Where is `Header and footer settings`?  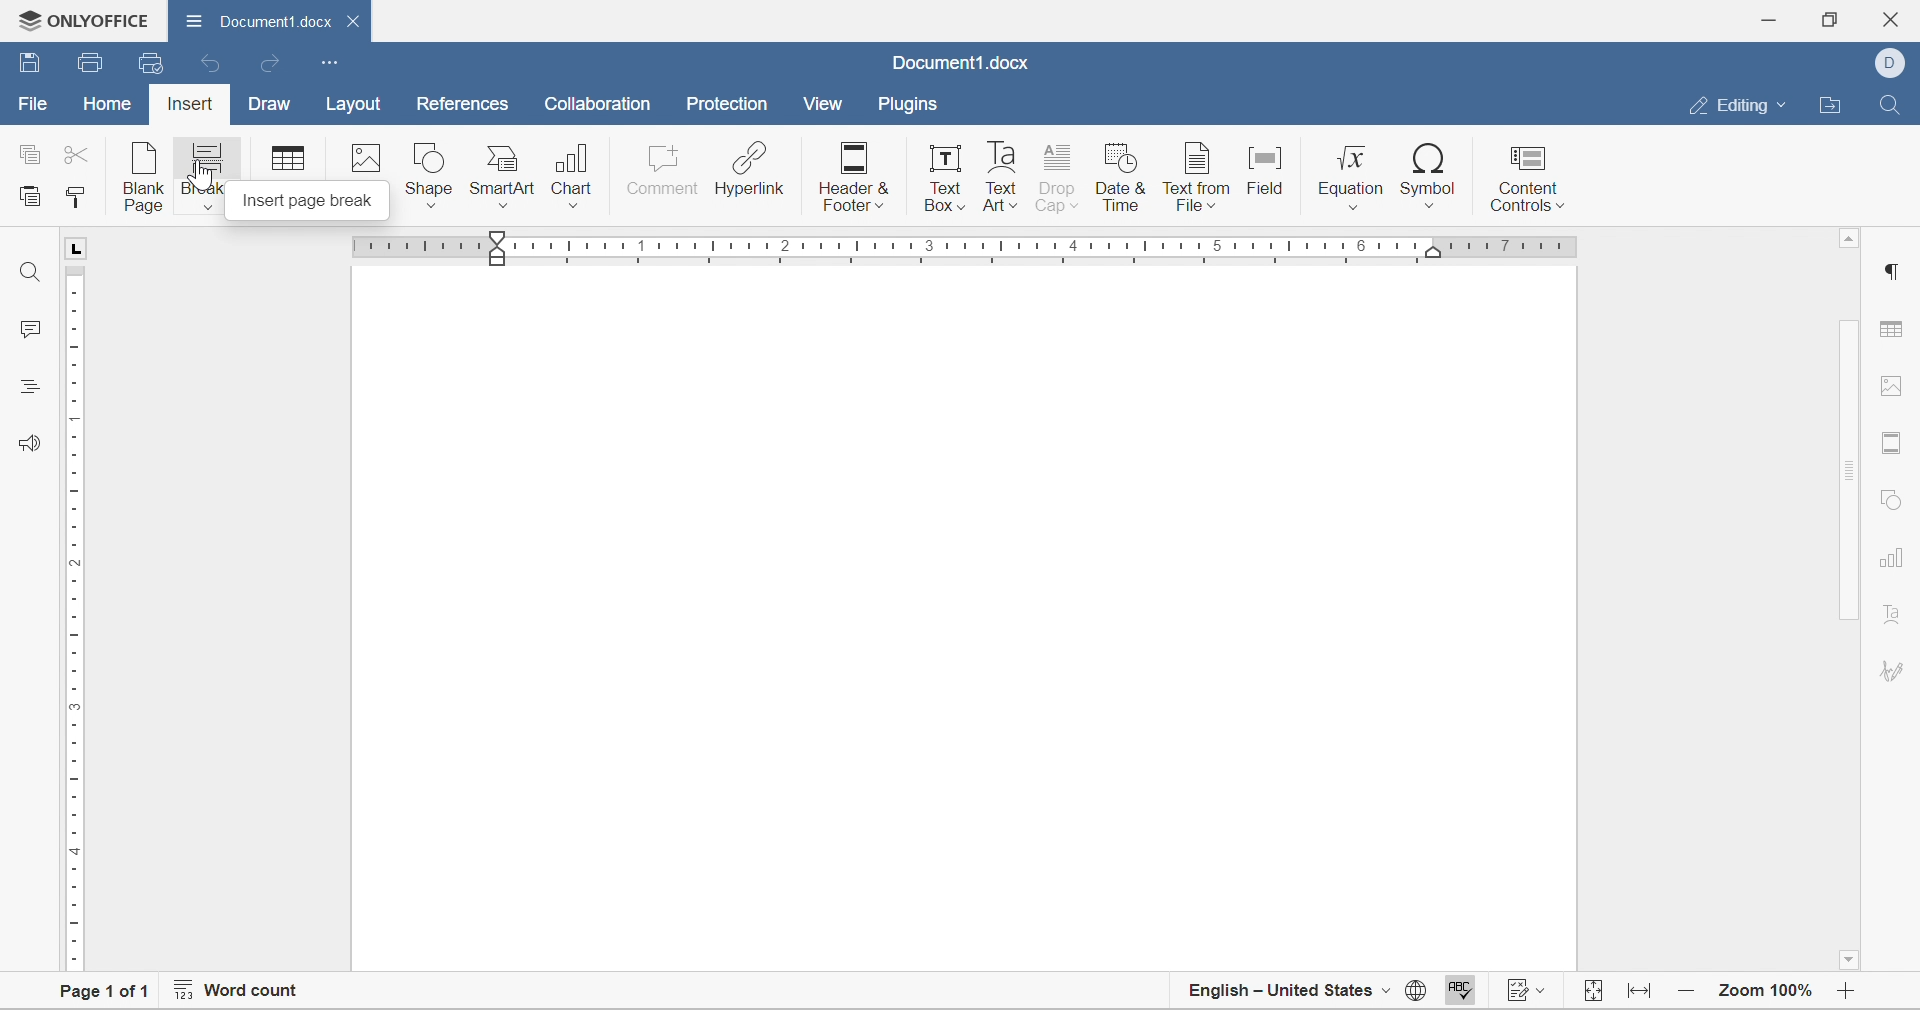
Header and footer settings is located at coordinates (1895, 445).